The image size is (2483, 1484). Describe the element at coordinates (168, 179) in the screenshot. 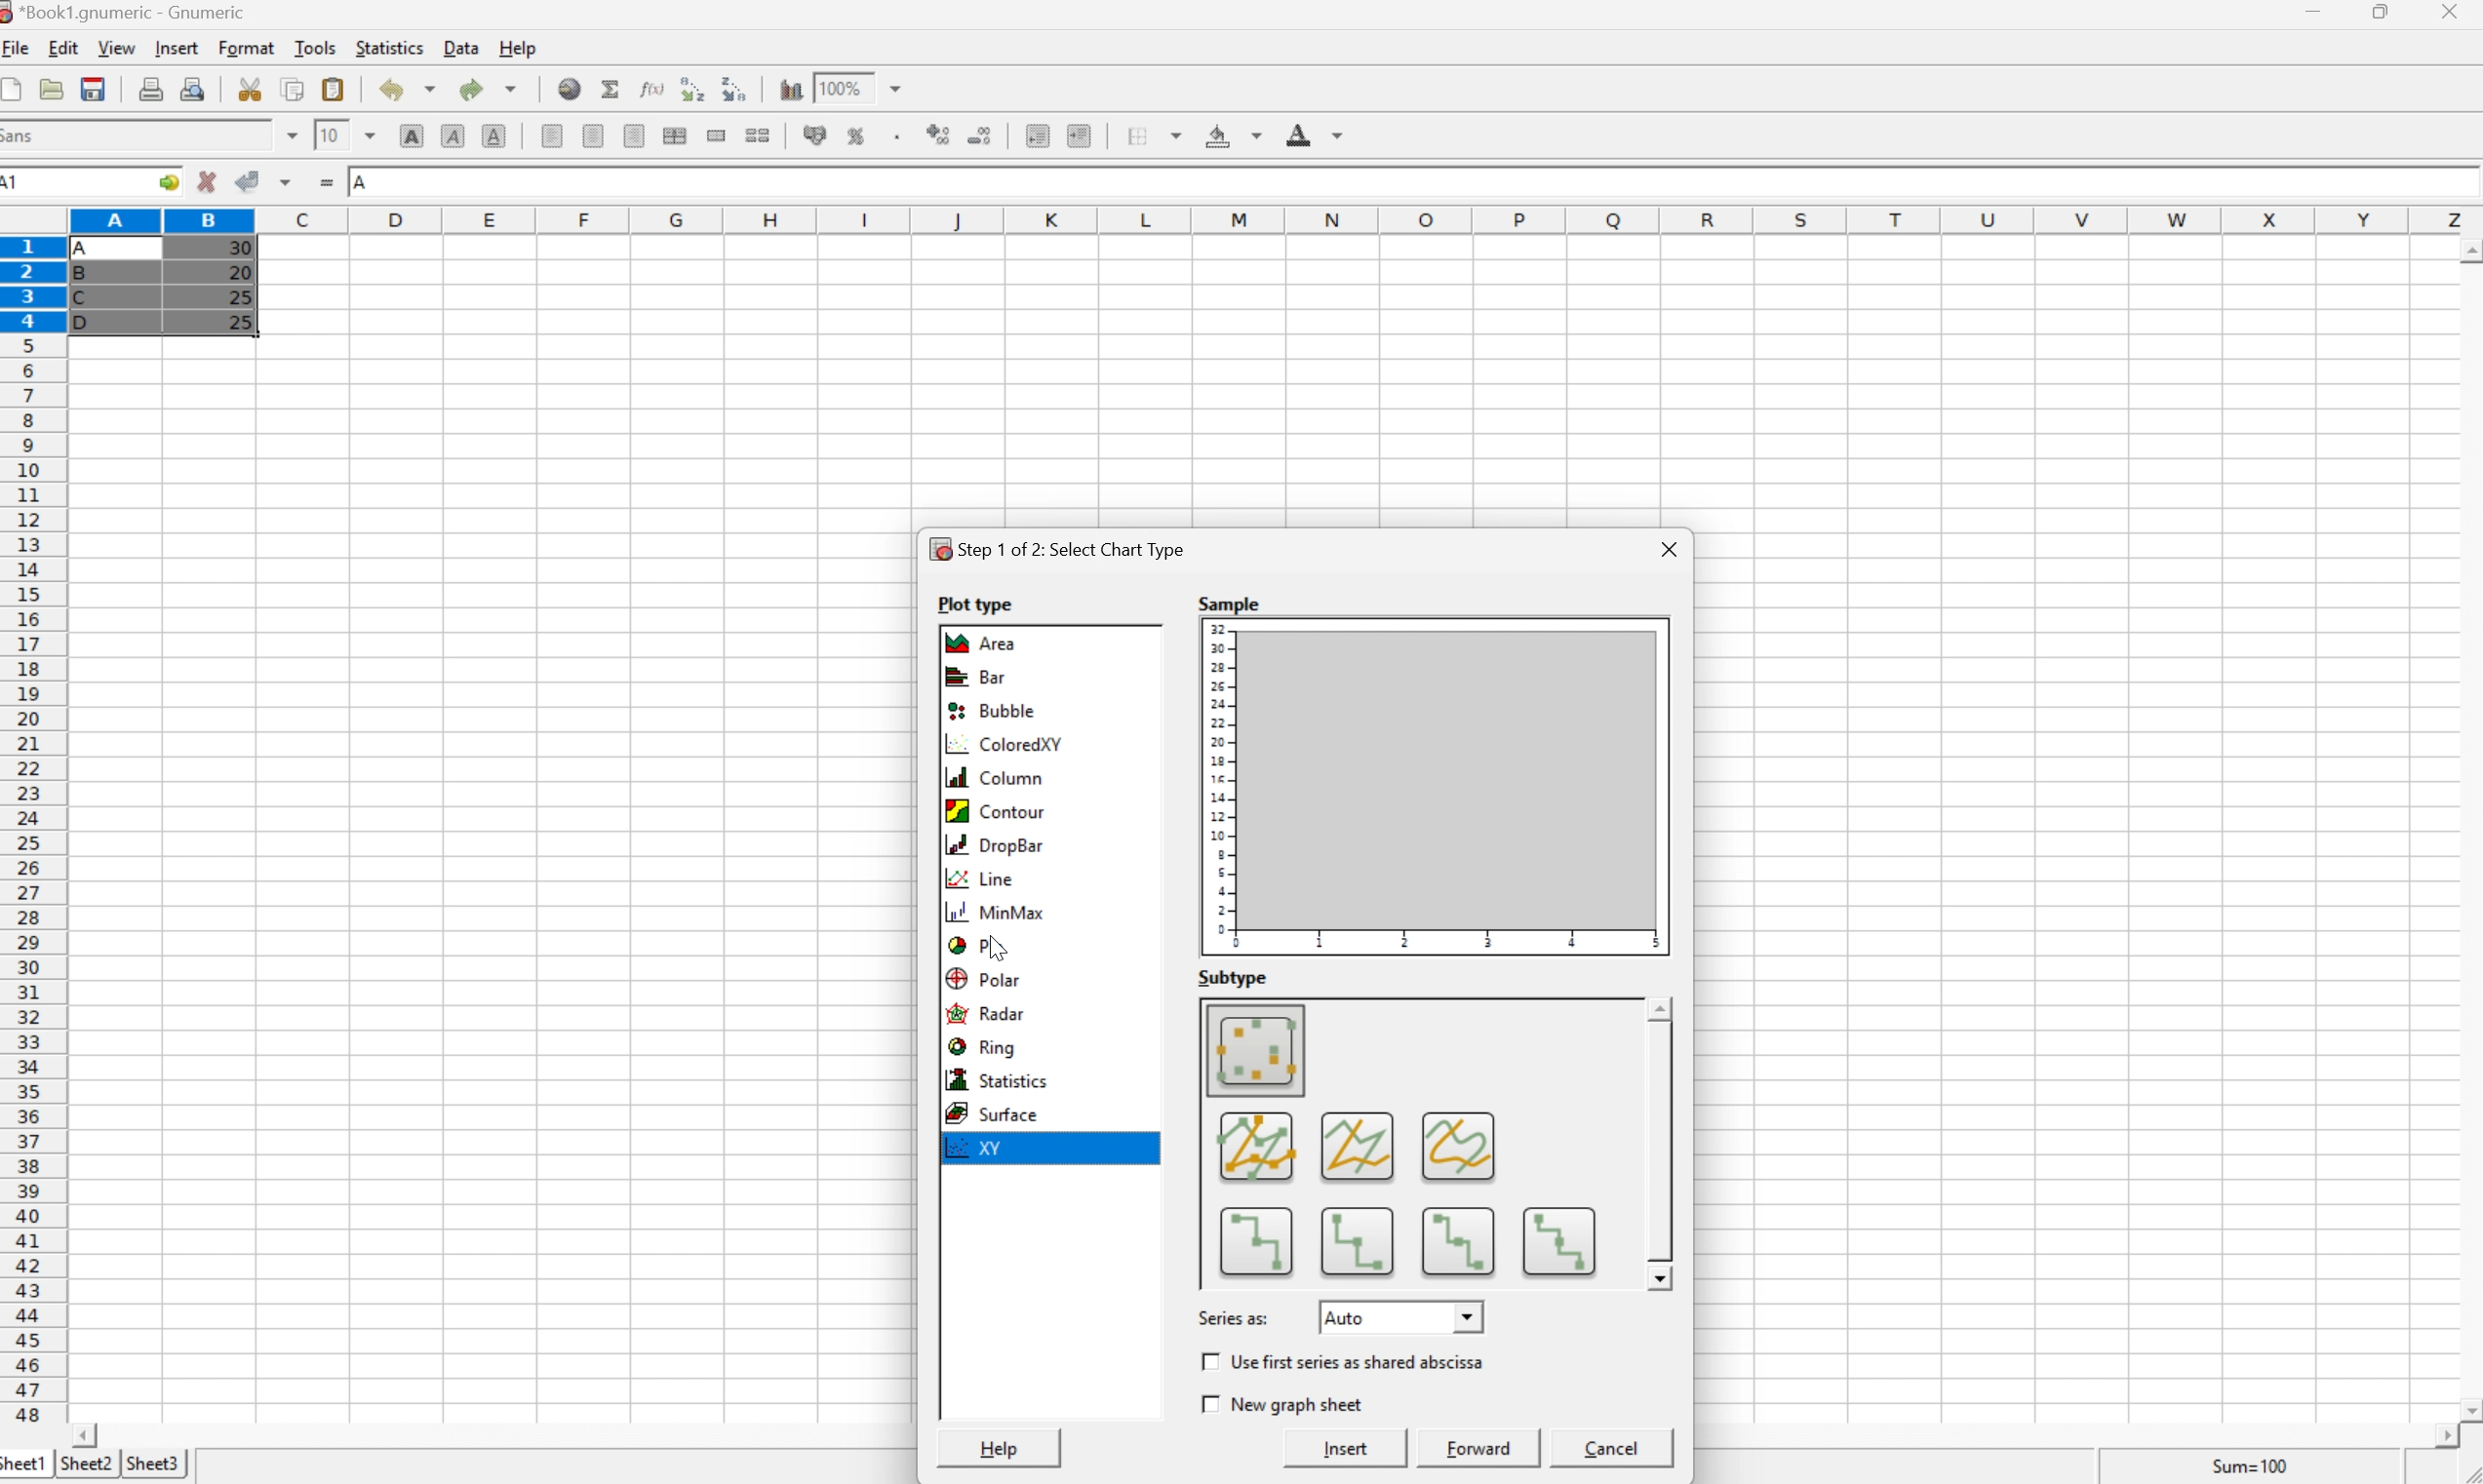

I see `Go to` at that location.